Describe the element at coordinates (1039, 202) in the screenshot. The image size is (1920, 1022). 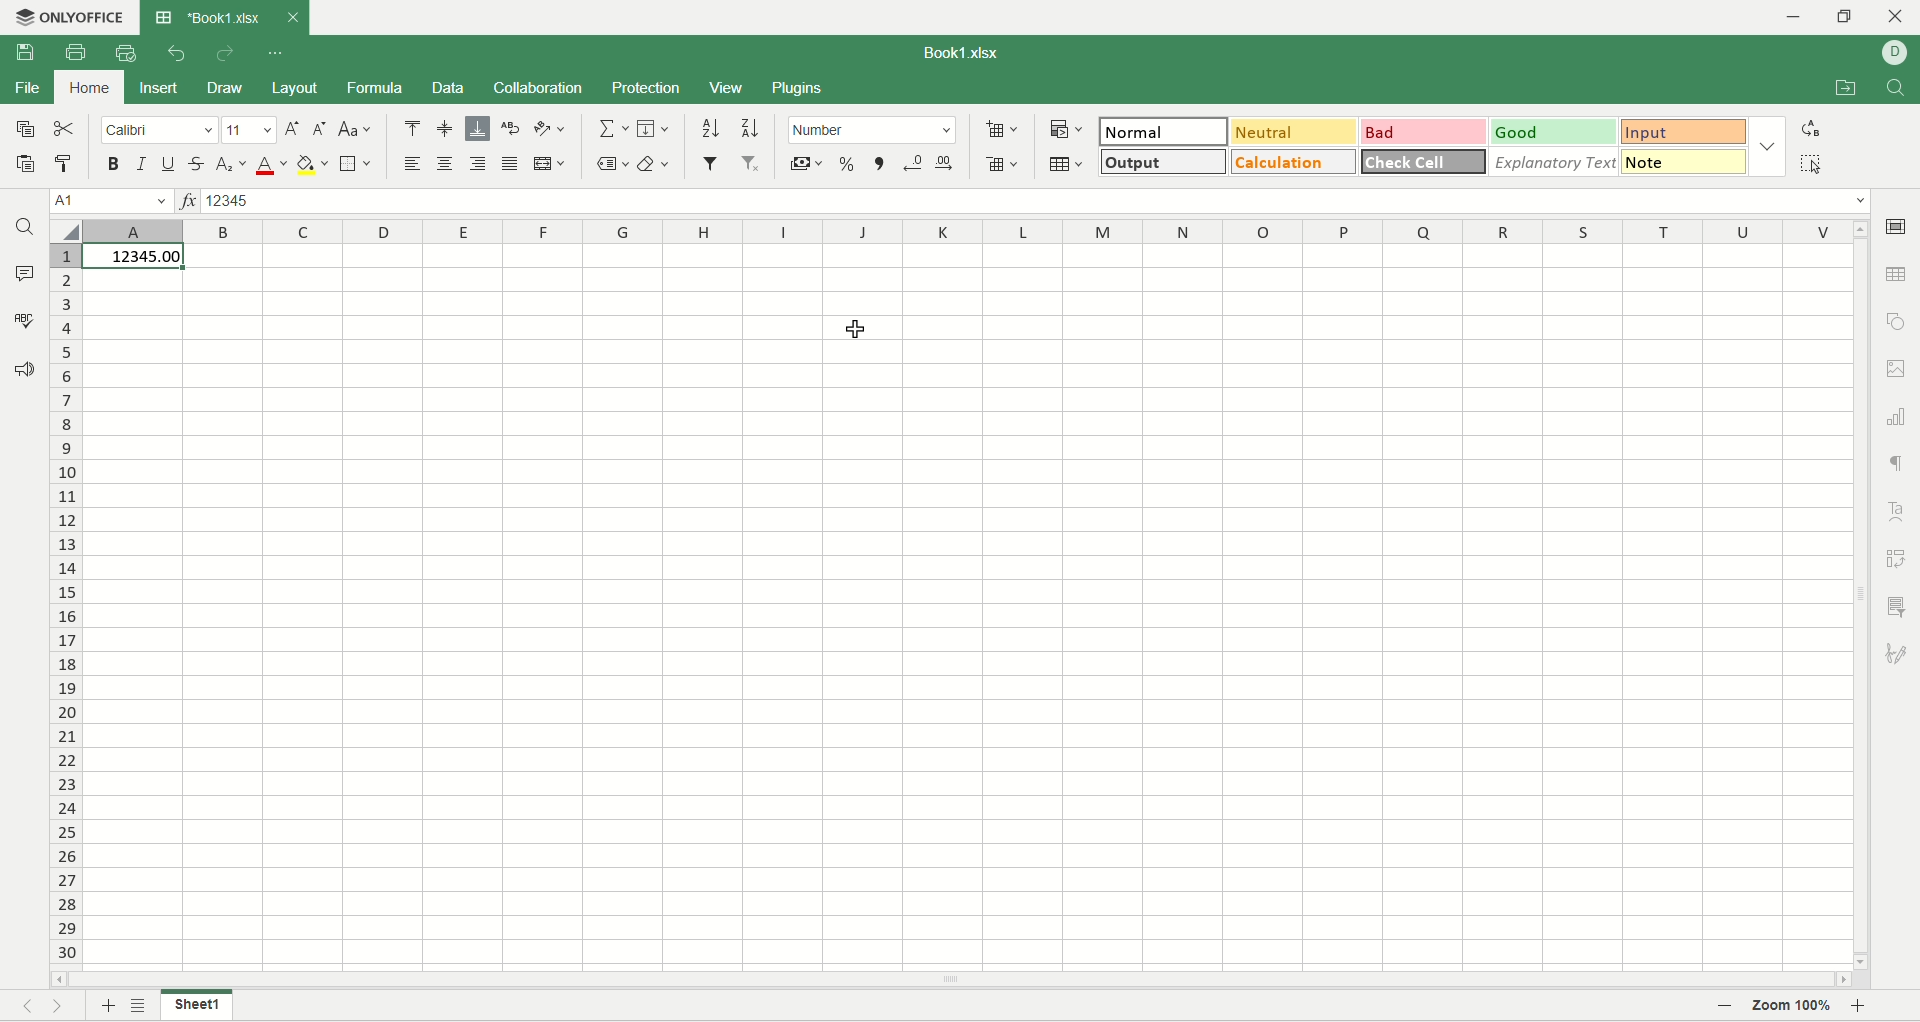
I see `input line` at that location.